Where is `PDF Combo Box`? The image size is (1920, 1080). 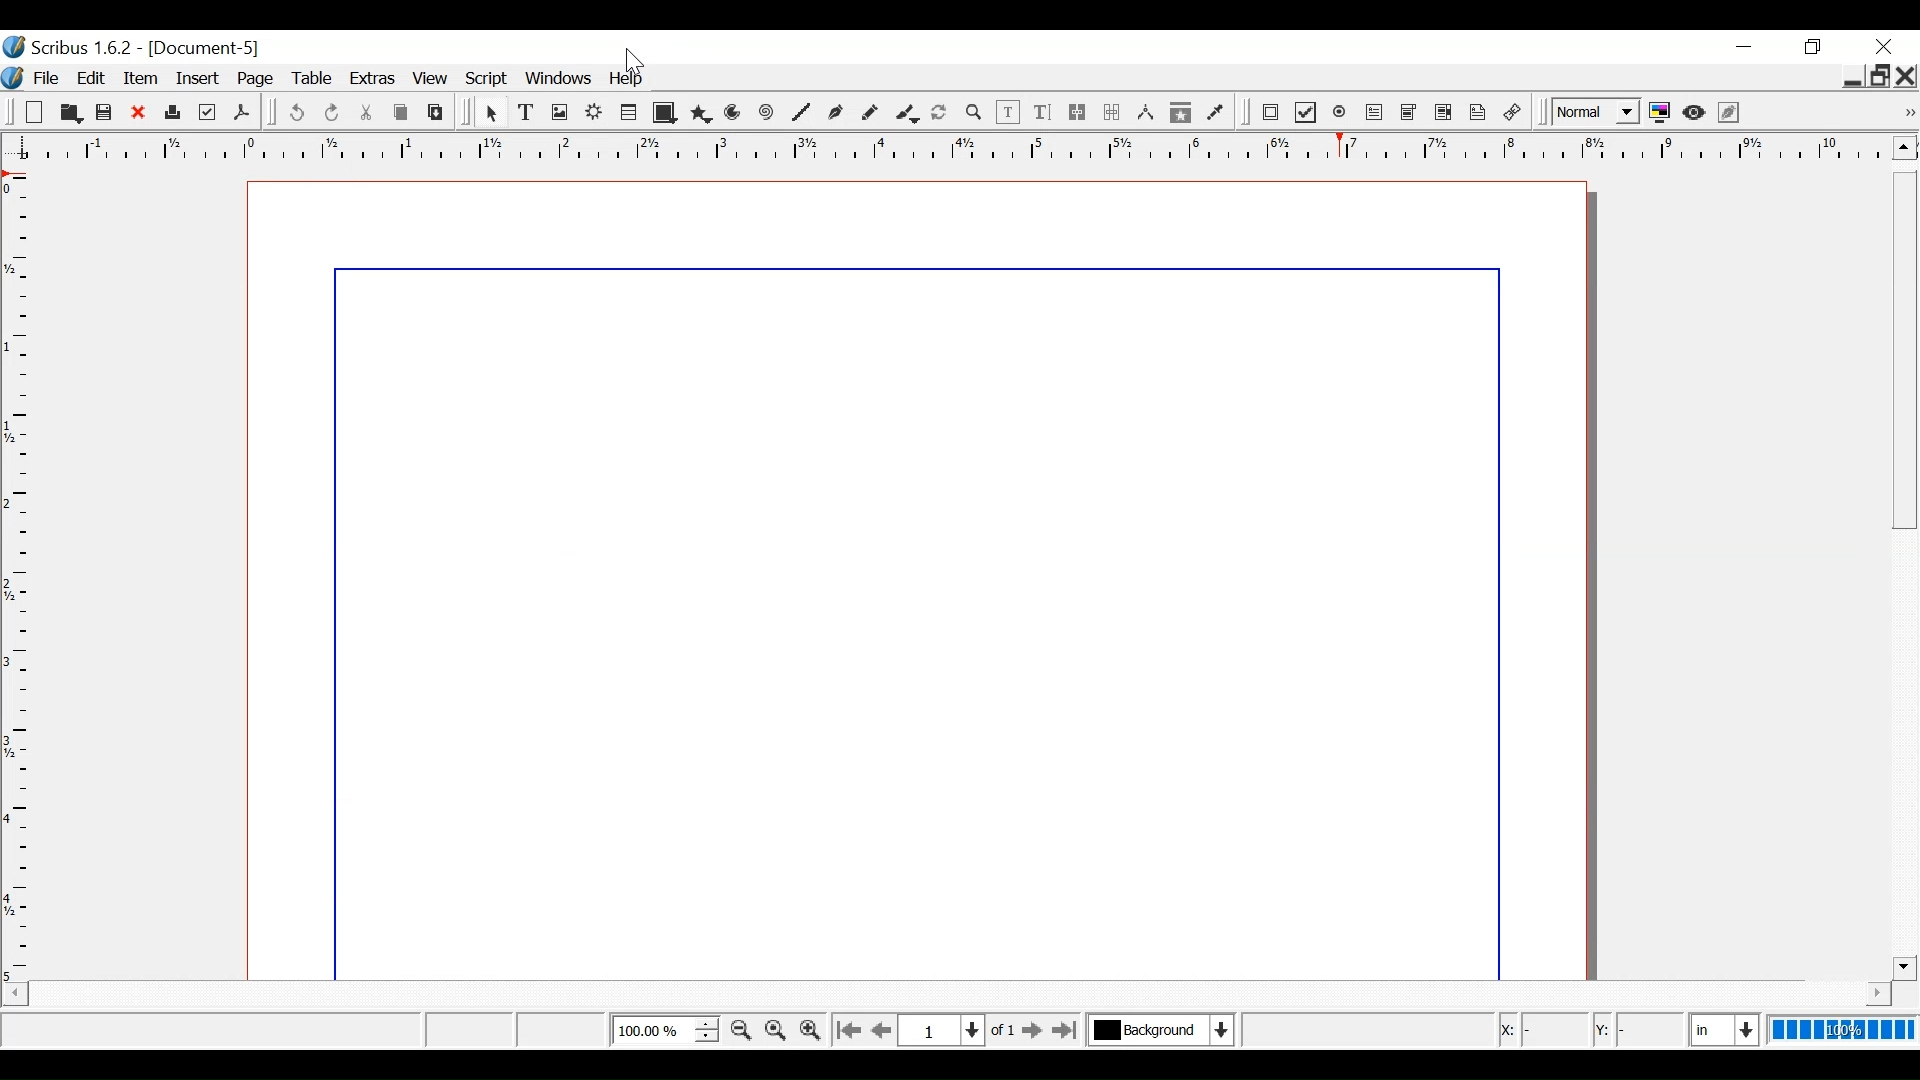 PDF Combo Box is located at coordinates (1408, 113).